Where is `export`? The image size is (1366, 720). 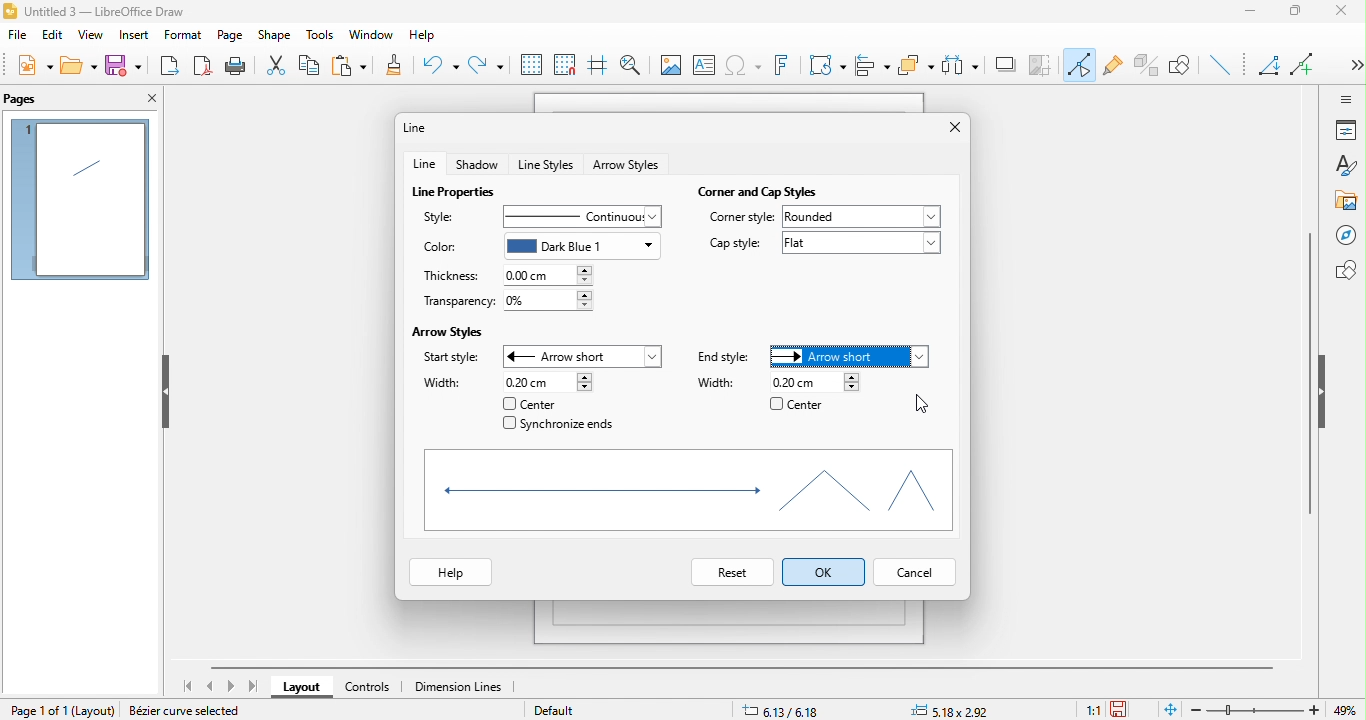 export is located at coordinates (171, 64).